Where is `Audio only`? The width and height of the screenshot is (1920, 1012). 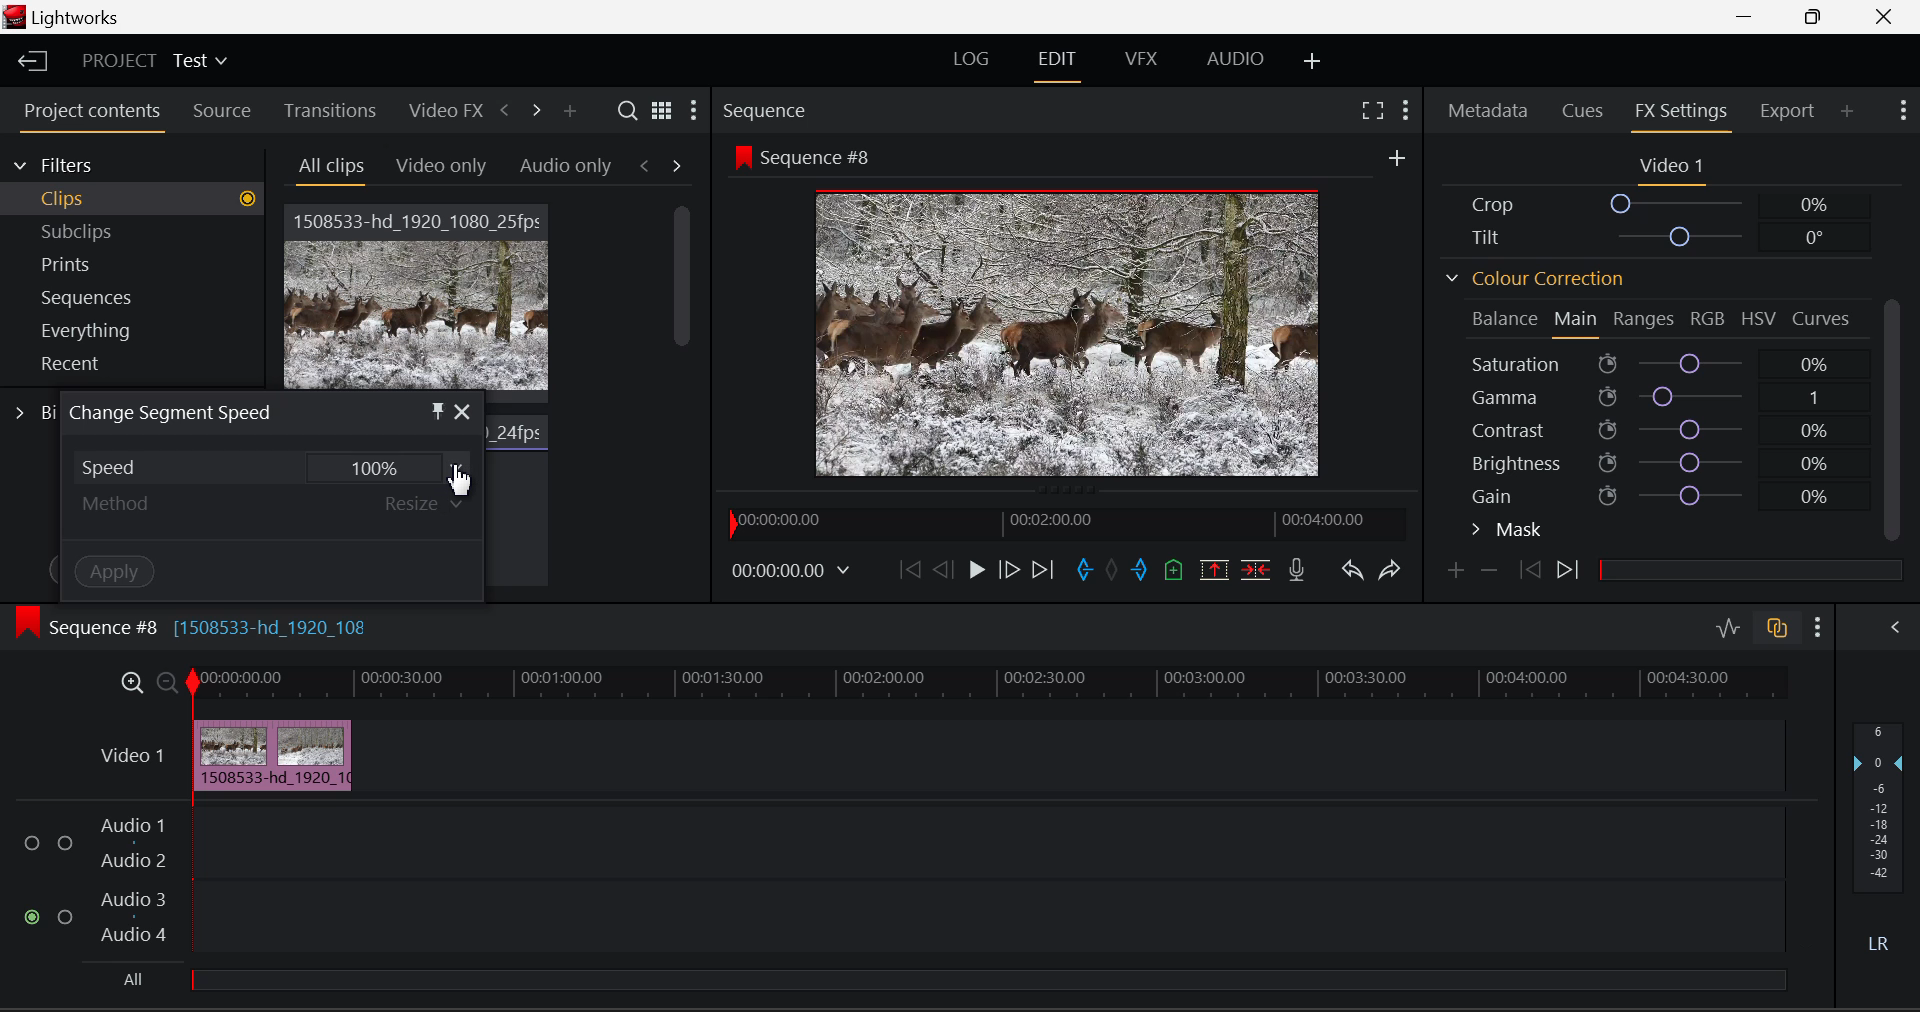
Audio only is located at coordinates (565, 167).